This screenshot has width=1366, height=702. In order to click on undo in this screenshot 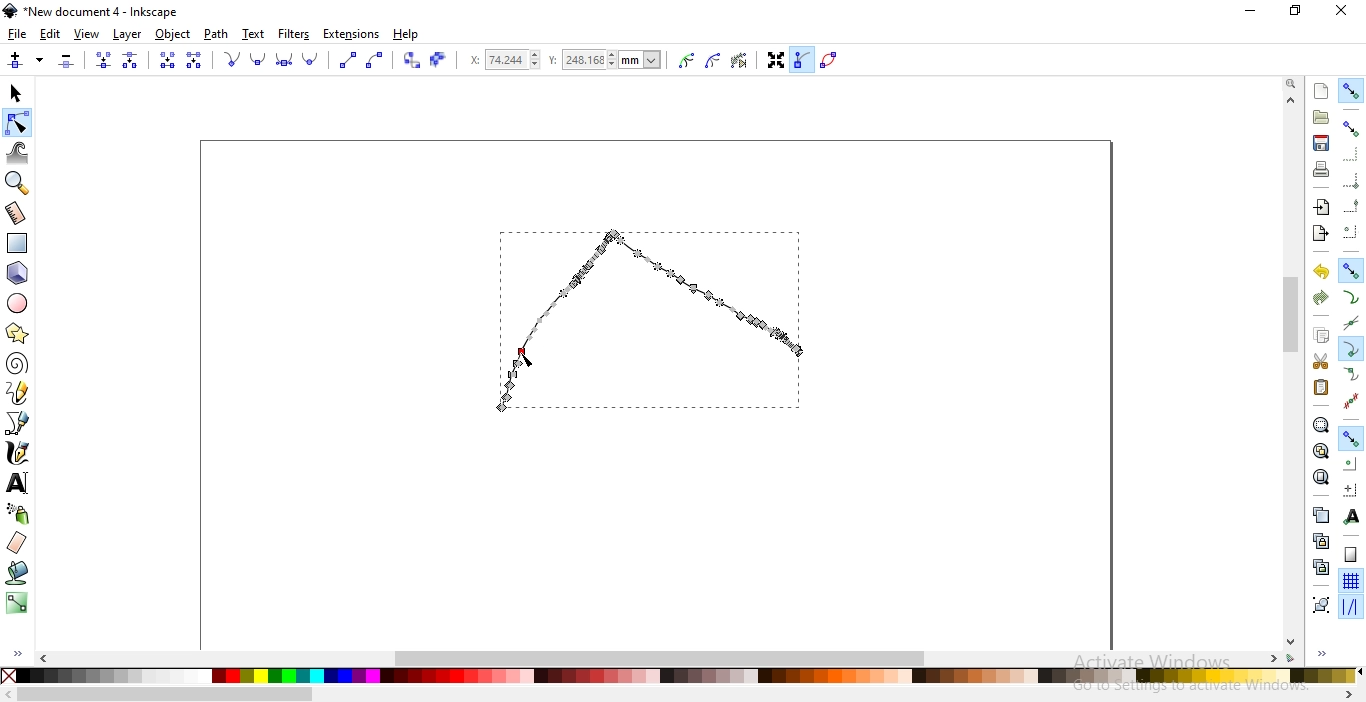, I will do `click(1320, 270)`.